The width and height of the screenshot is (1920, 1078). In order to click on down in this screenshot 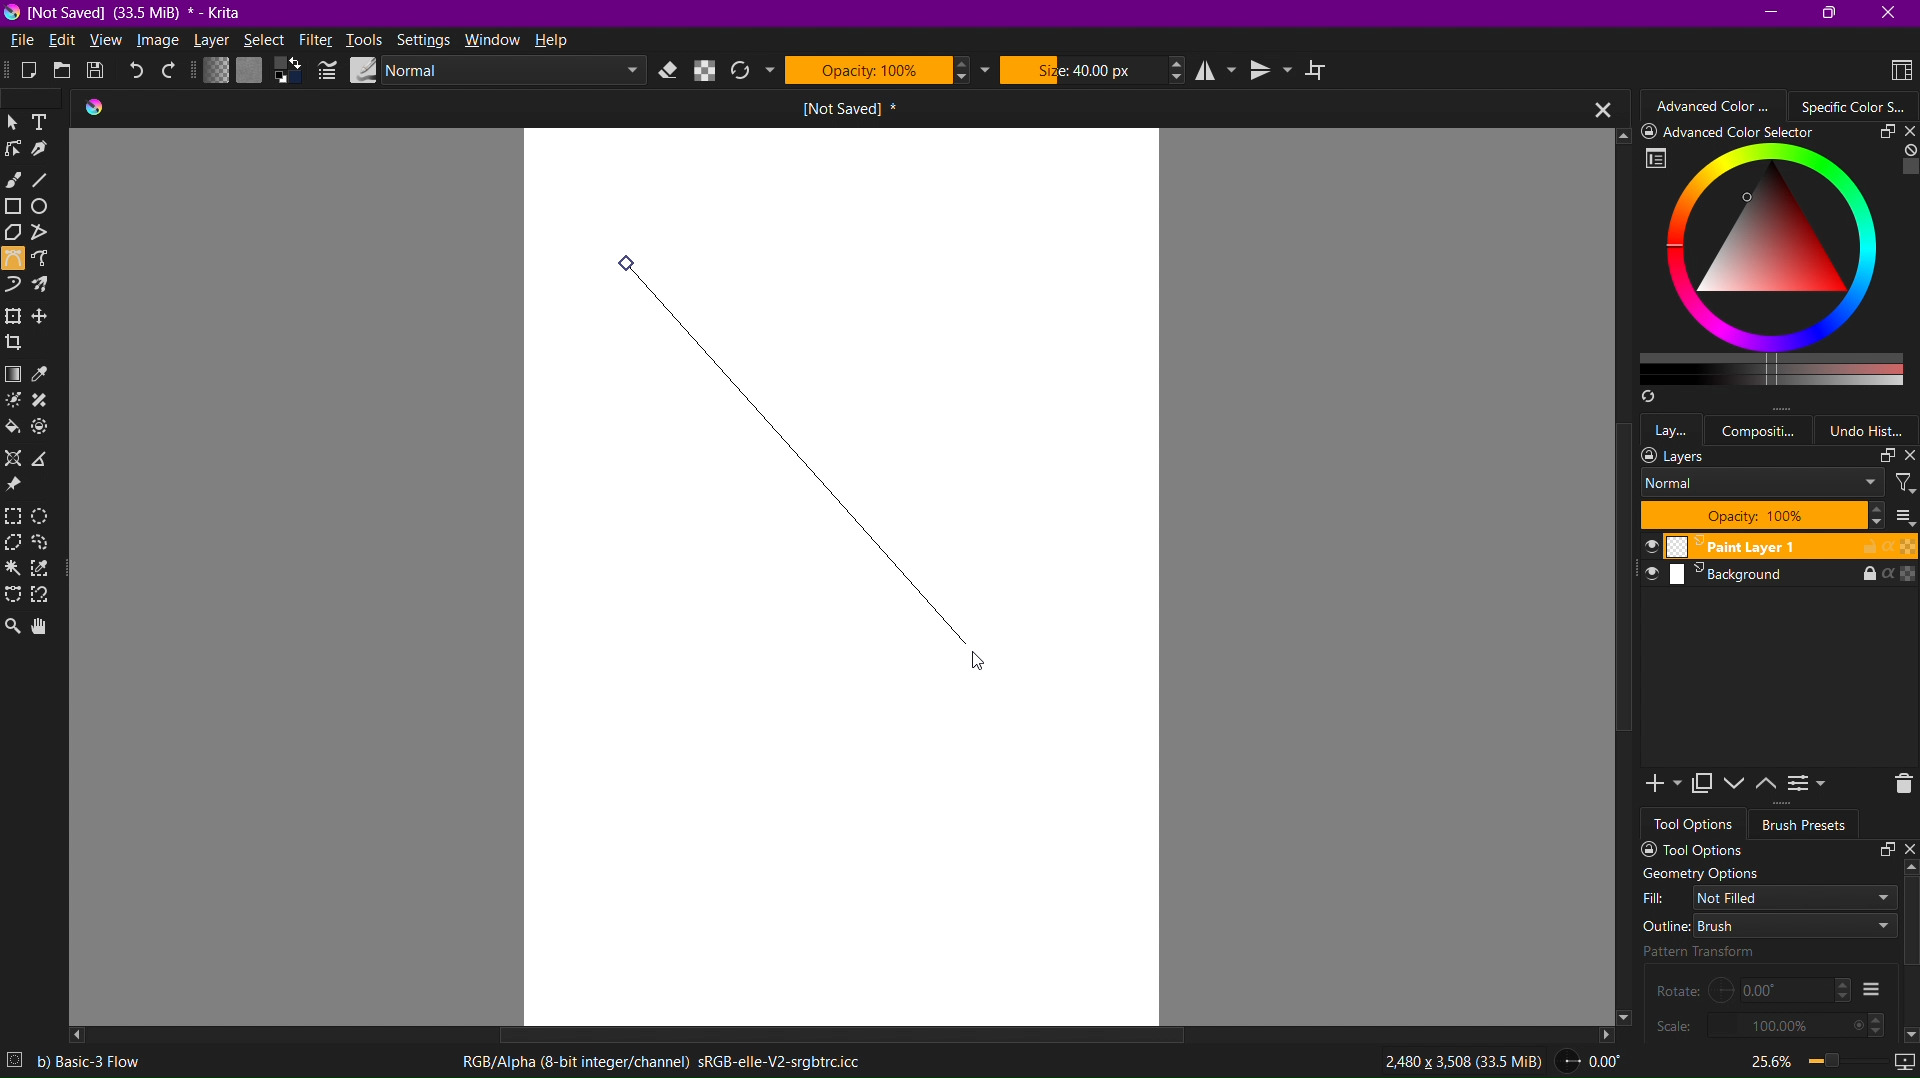, I will do `click(1908, 1031)`.